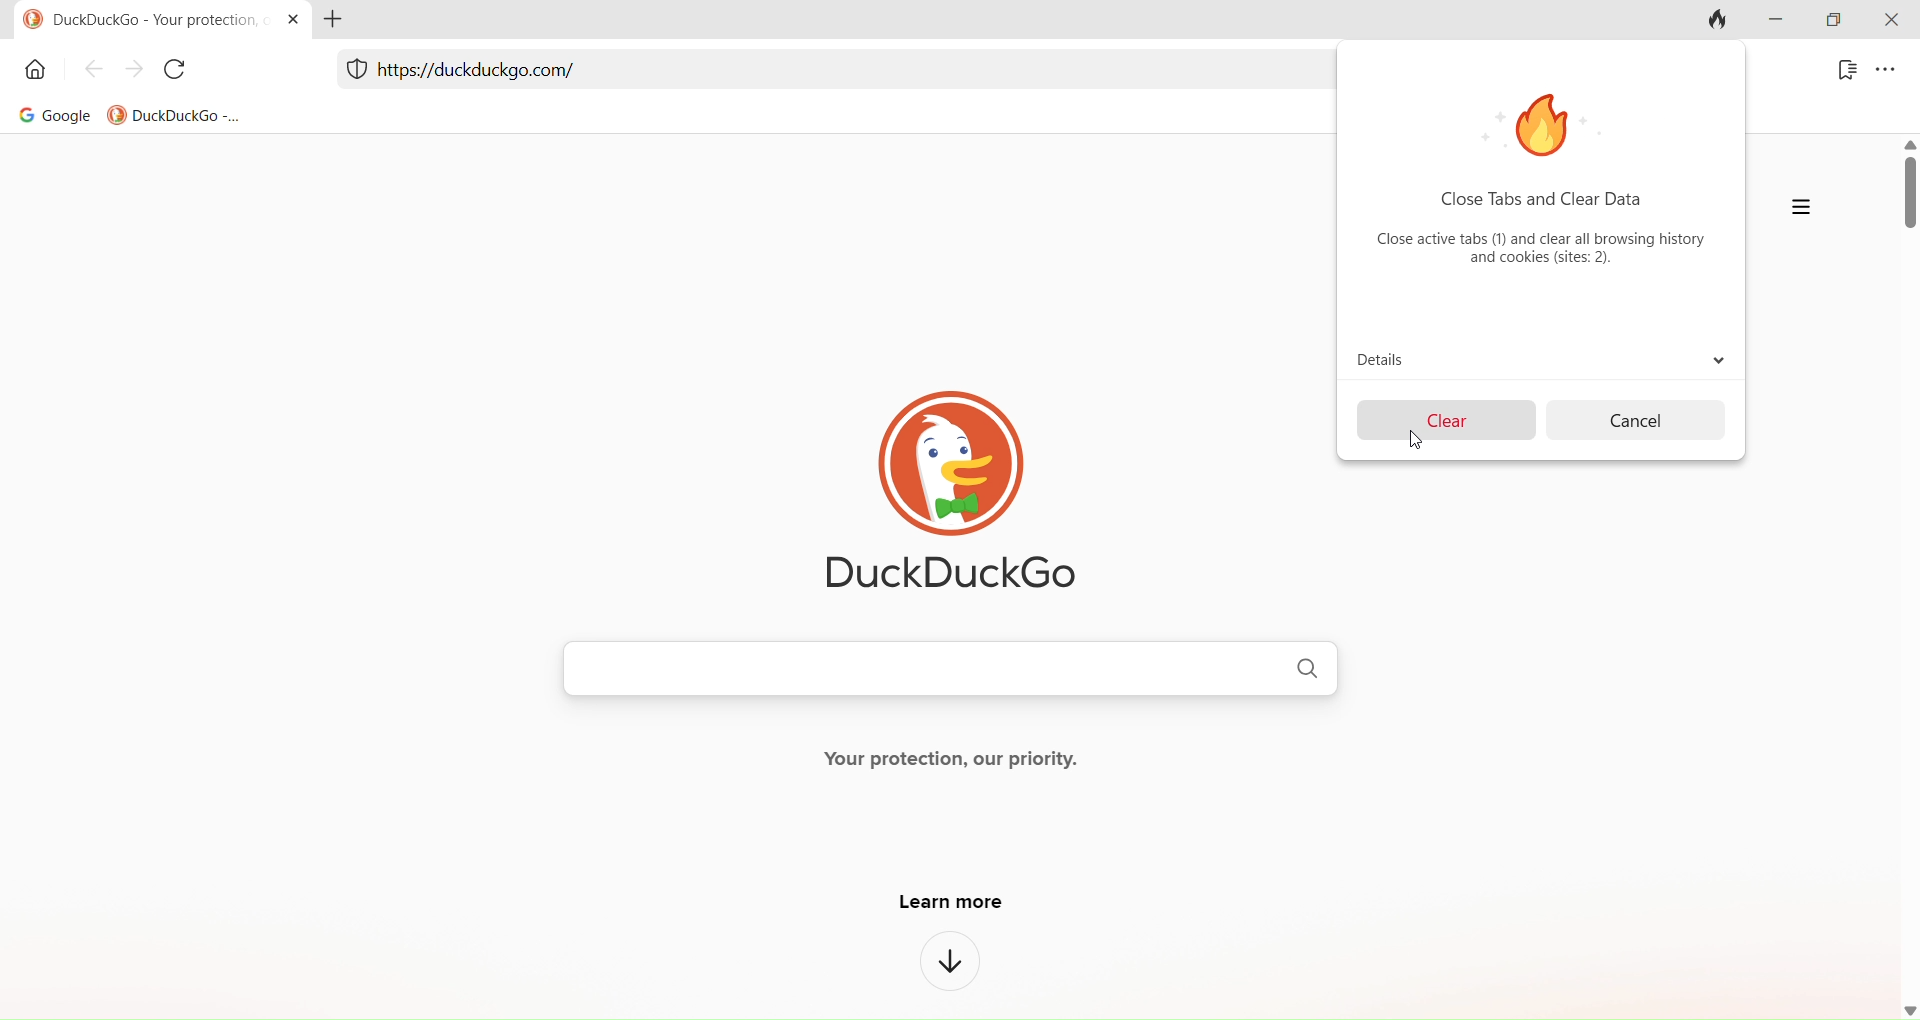 The height and width of the screenshot is (1020, 1920). What do you see at coordinates (341, 25) in the screenshot?
I see `add tab` at bounding box center [341, 25].